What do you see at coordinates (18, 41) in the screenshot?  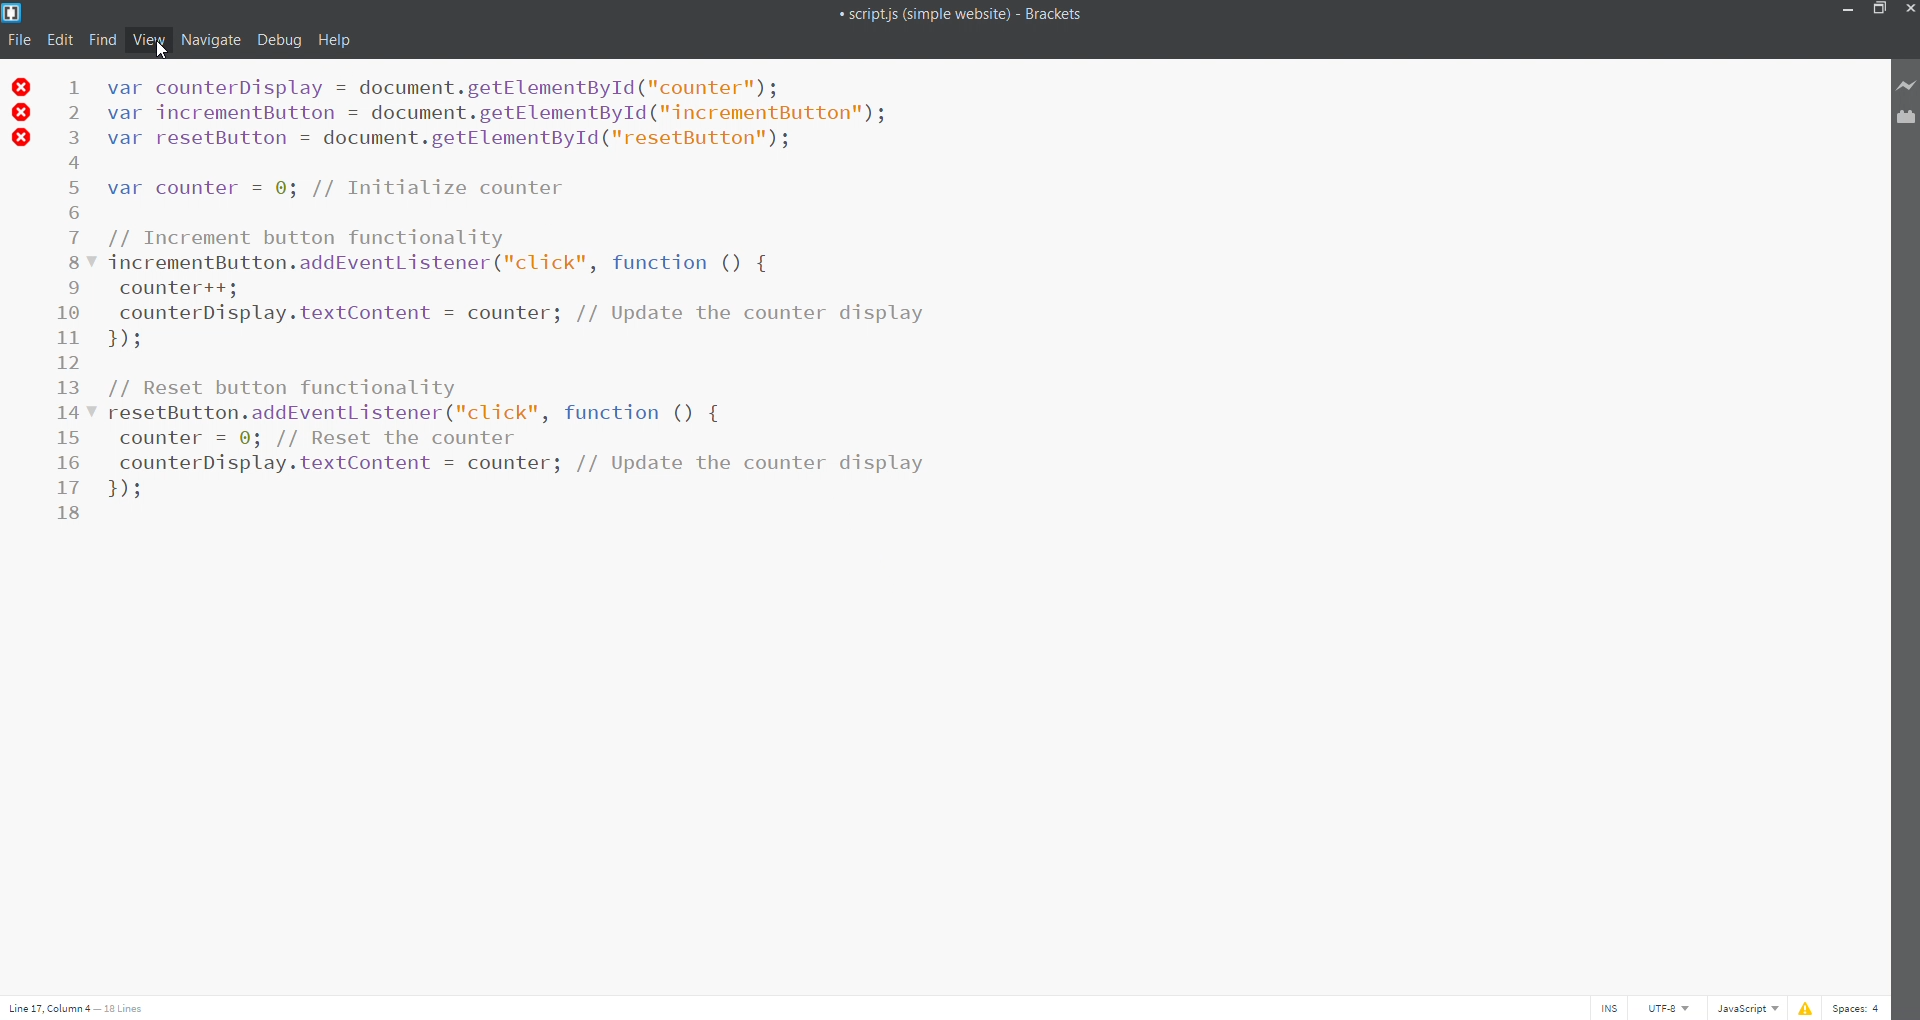 I see `file` at bounding box center [18, 41].